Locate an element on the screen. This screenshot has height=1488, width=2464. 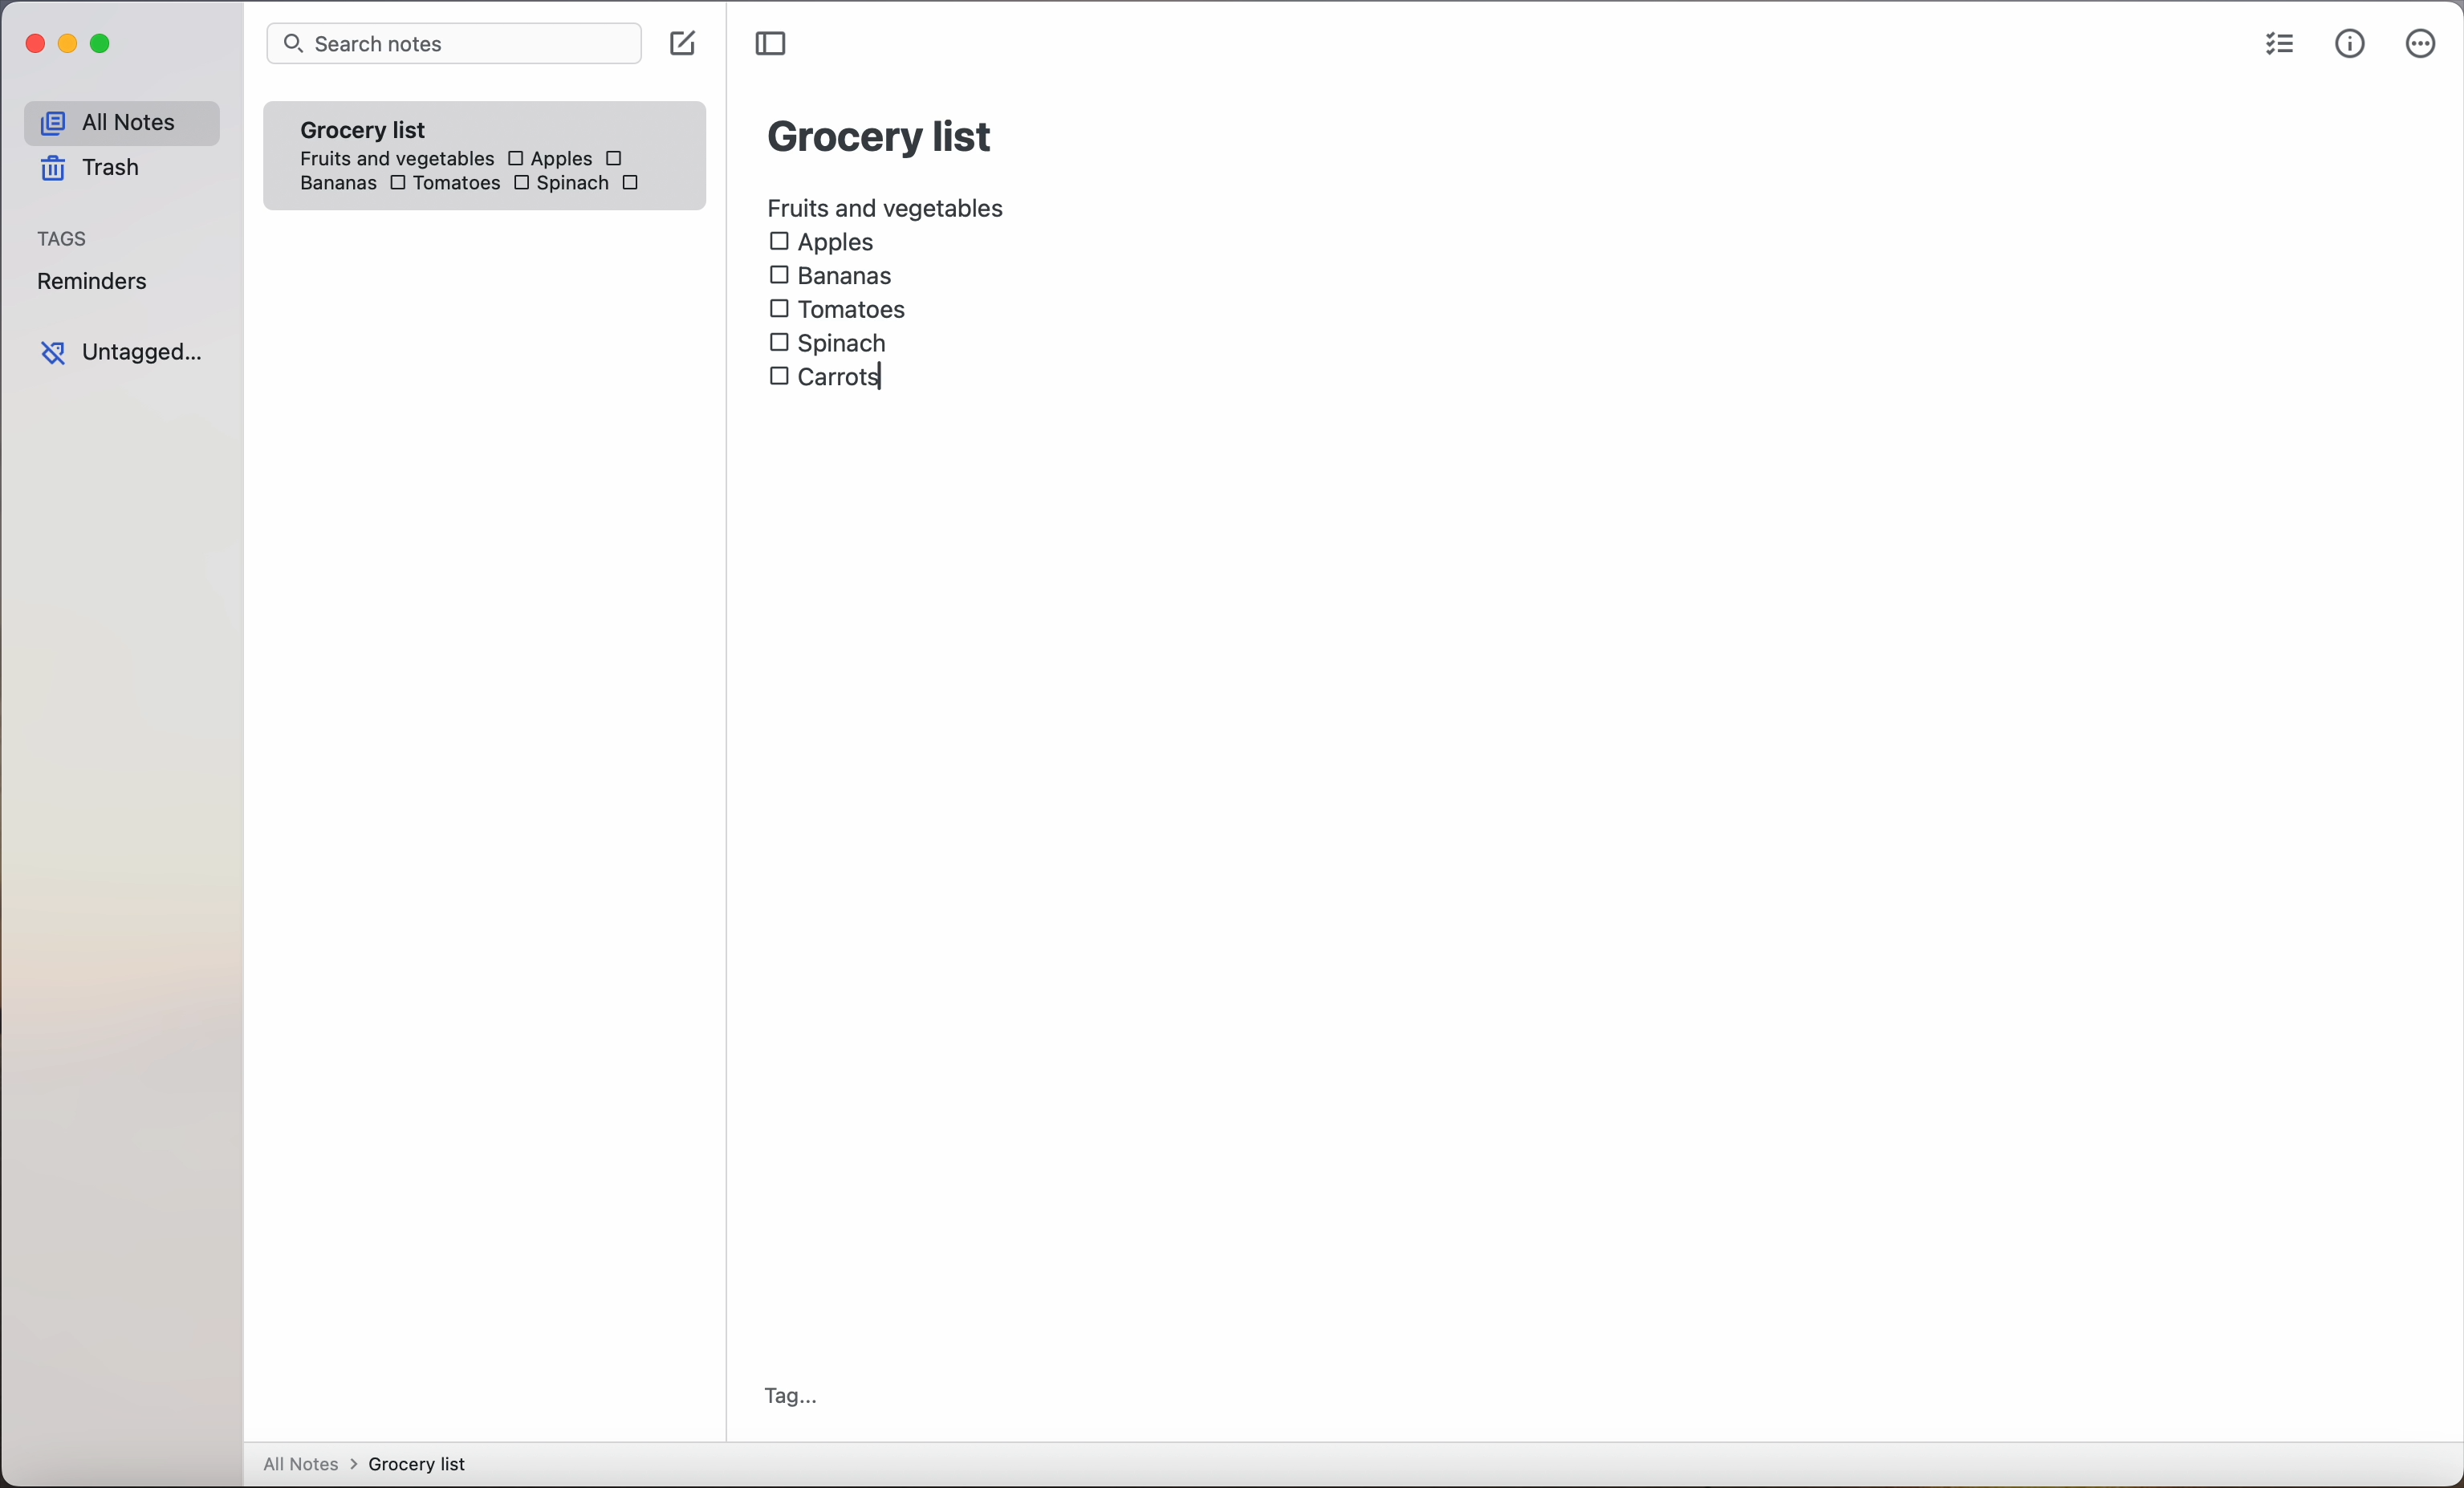
Apples checkbox is located at coordinates (548, 158).